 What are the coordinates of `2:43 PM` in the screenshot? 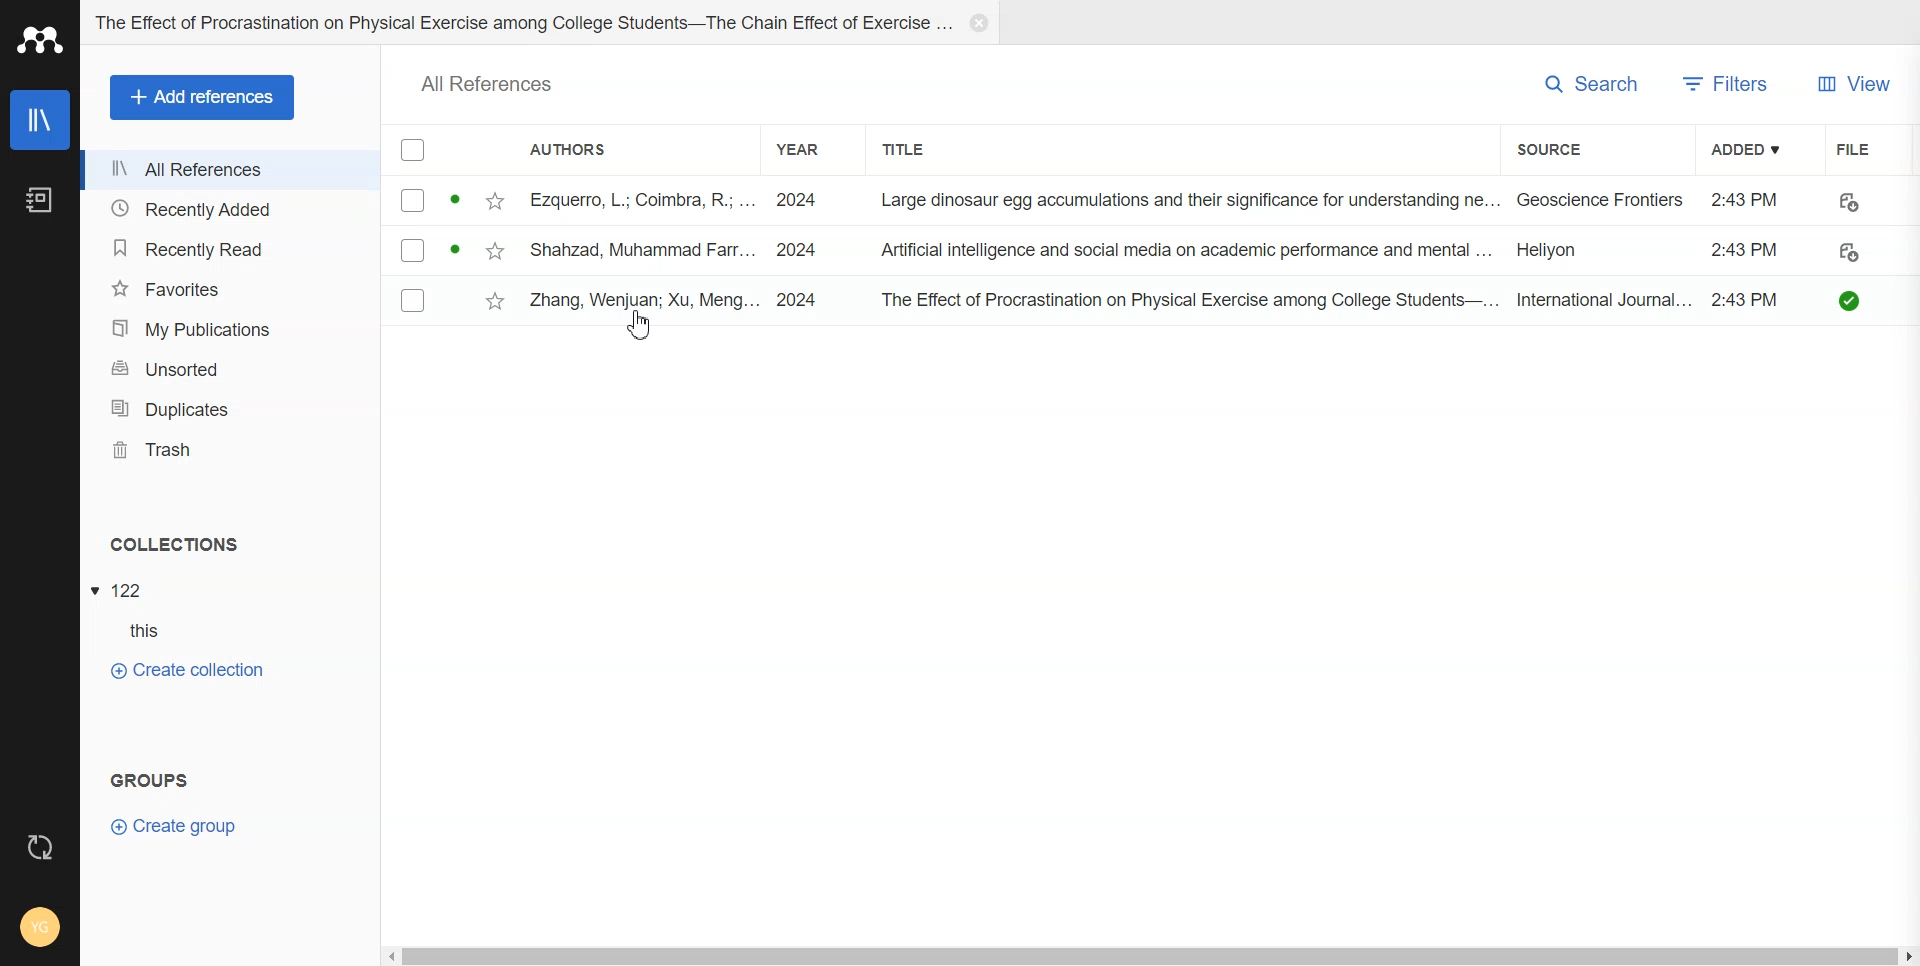 It's located at (1751, 296).